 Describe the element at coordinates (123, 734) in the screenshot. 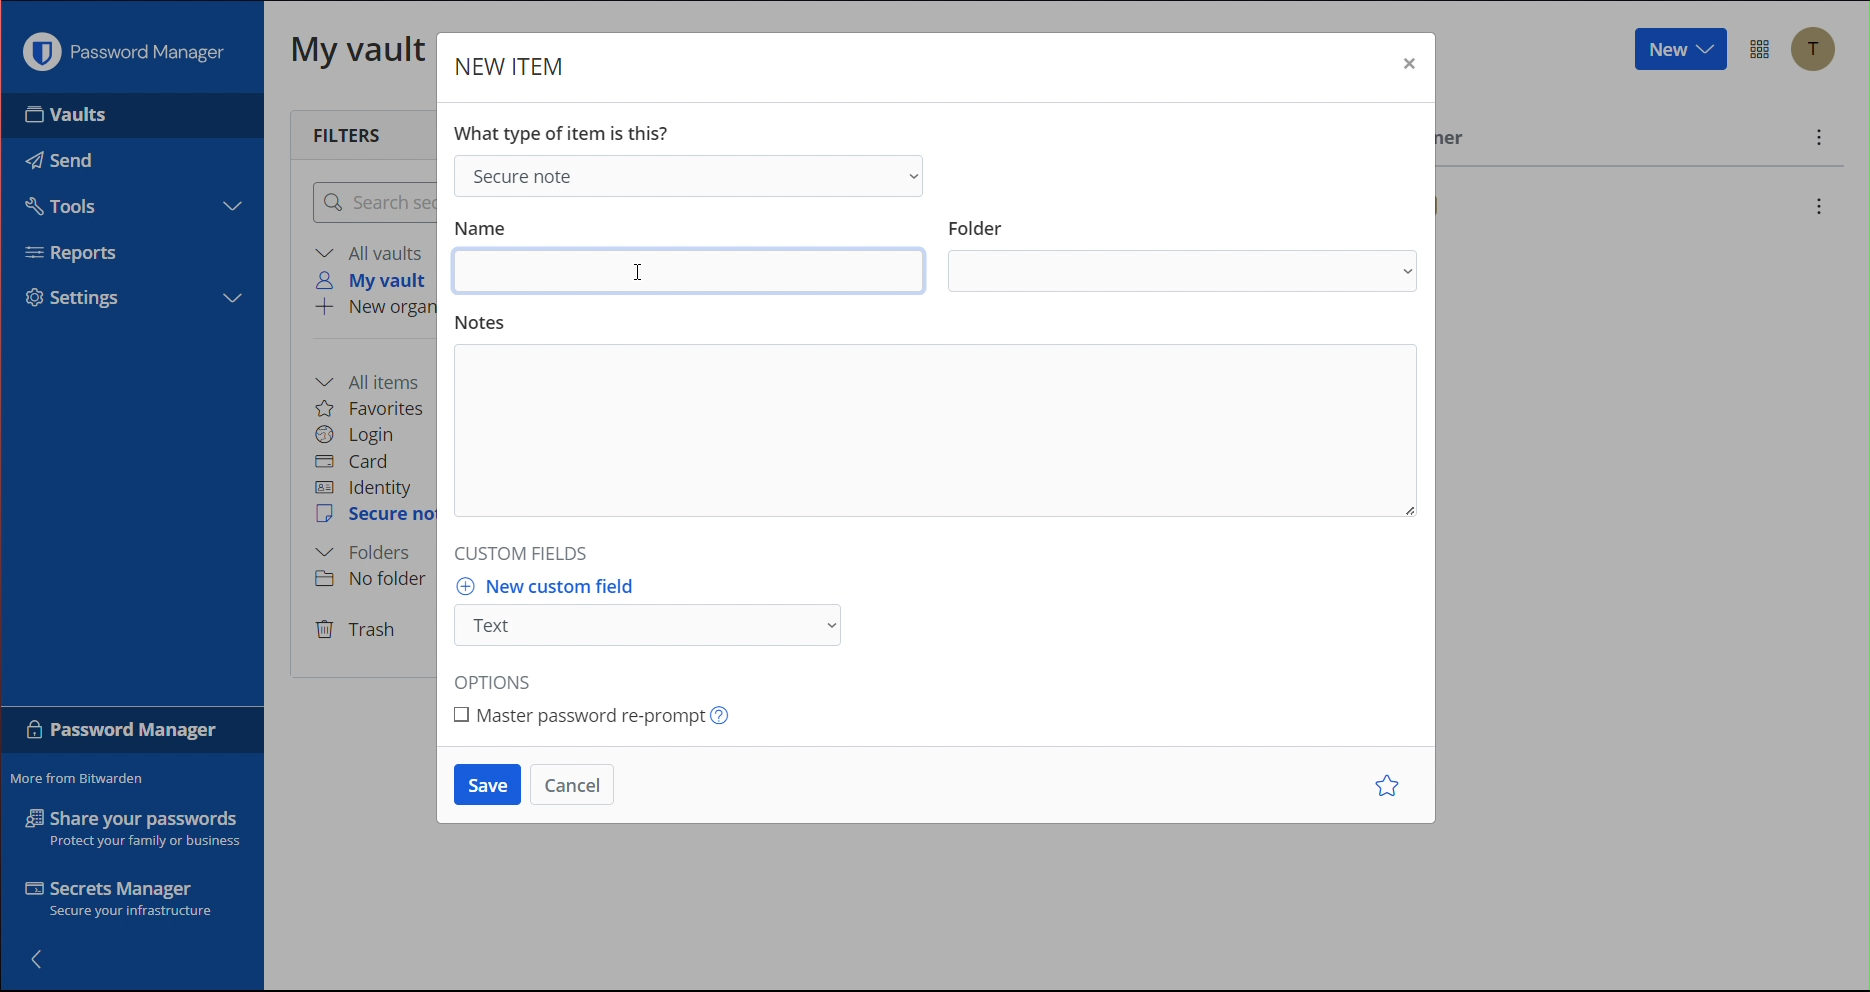

I see `Password` at that location.